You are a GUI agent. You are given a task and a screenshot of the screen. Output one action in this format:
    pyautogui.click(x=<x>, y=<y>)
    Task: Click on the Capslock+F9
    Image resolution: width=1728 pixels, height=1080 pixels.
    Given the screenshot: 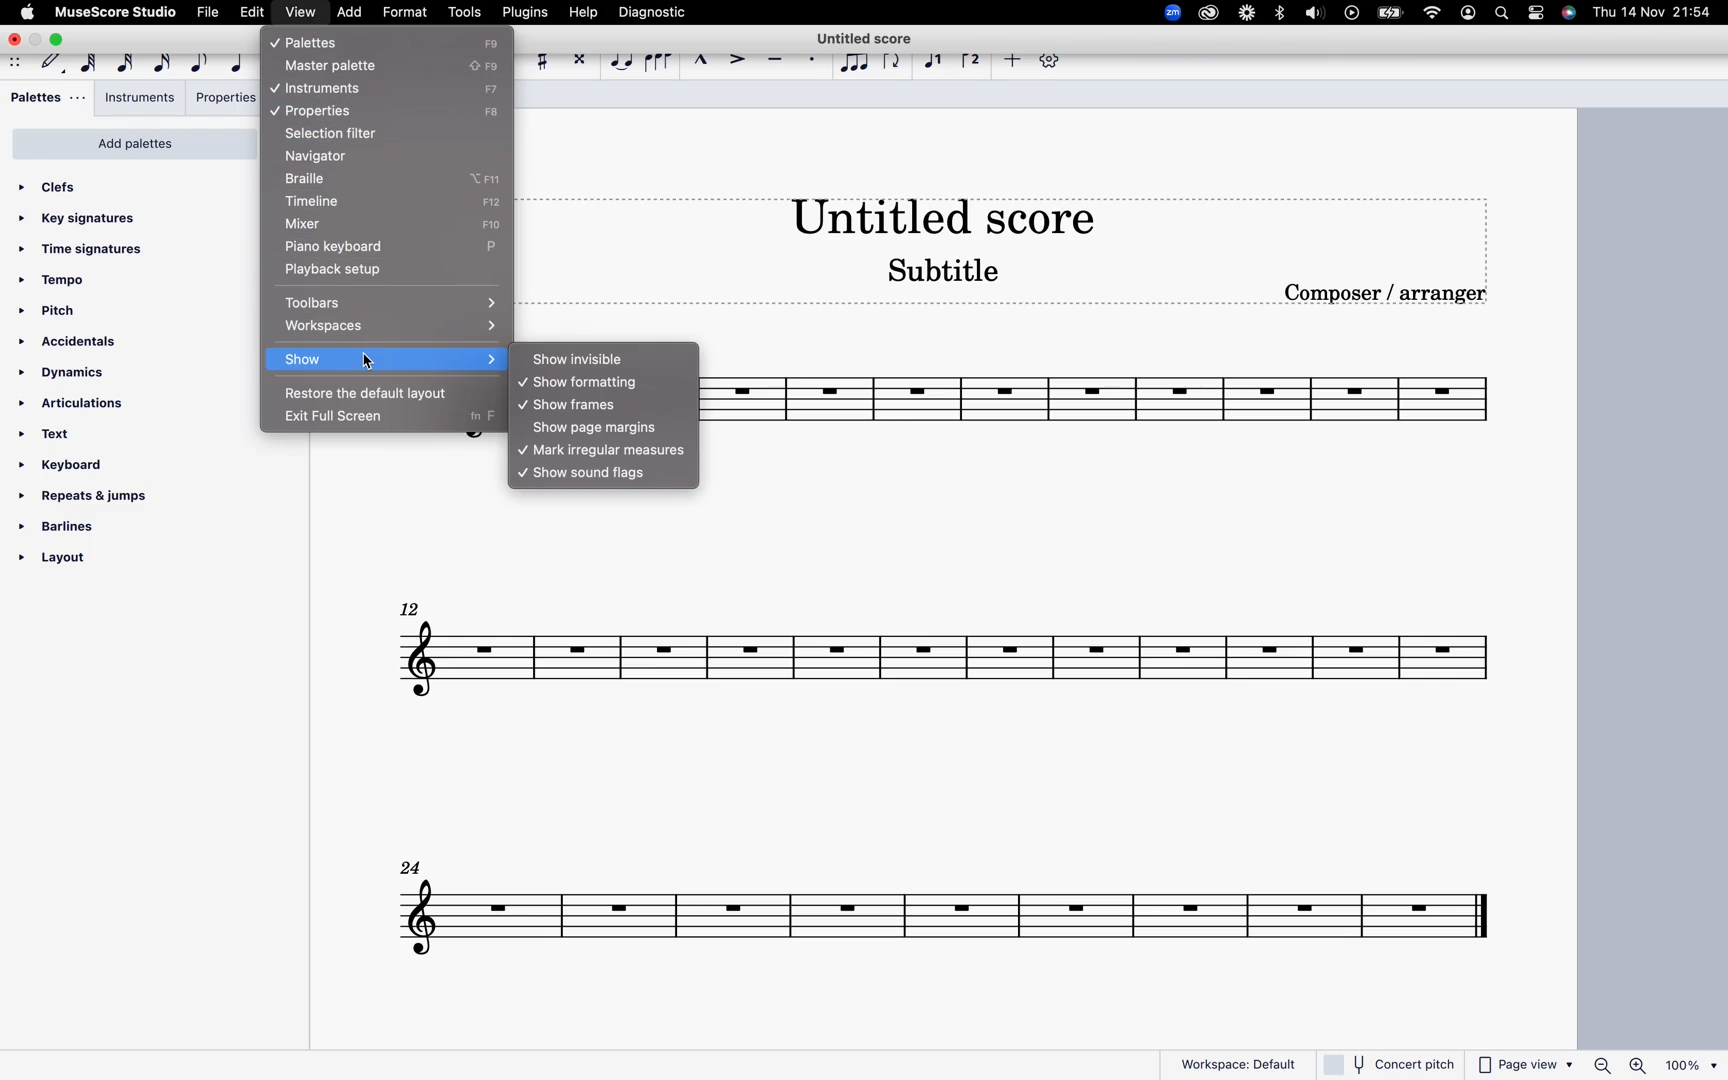 What is the action you would take?
    pyautogui.click(x=491, y=88)
    